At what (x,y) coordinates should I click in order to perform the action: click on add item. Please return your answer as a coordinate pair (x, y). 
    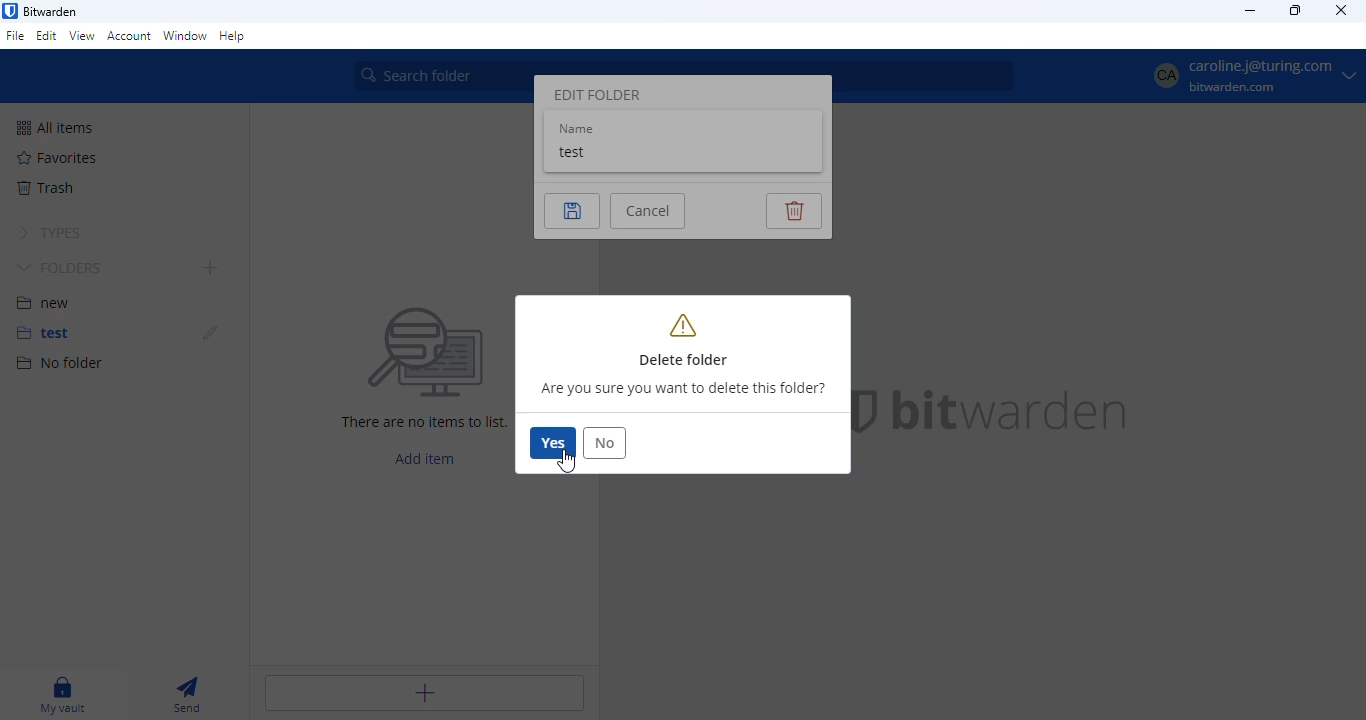
    Looking at the image, I should click on (423, 459).